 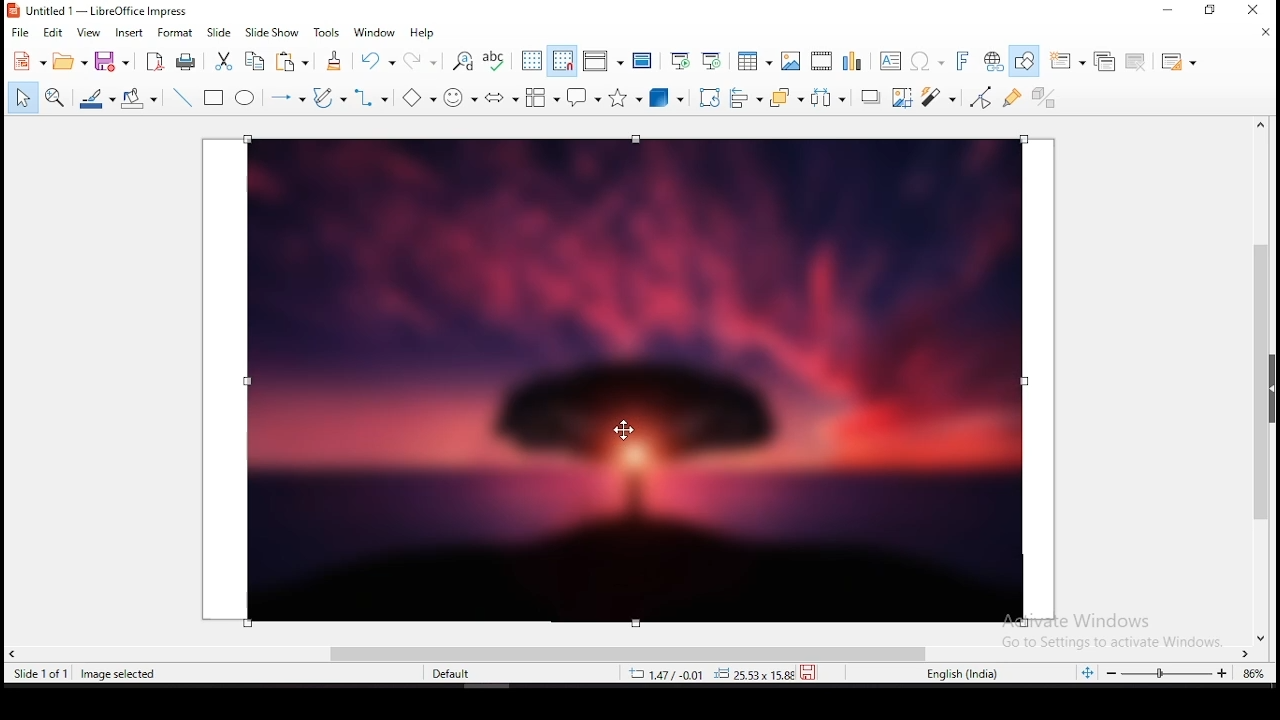 What do you see at coordinates (821, 62) in the screenshot?
I see `insert video` at bounding box center [821, 62].